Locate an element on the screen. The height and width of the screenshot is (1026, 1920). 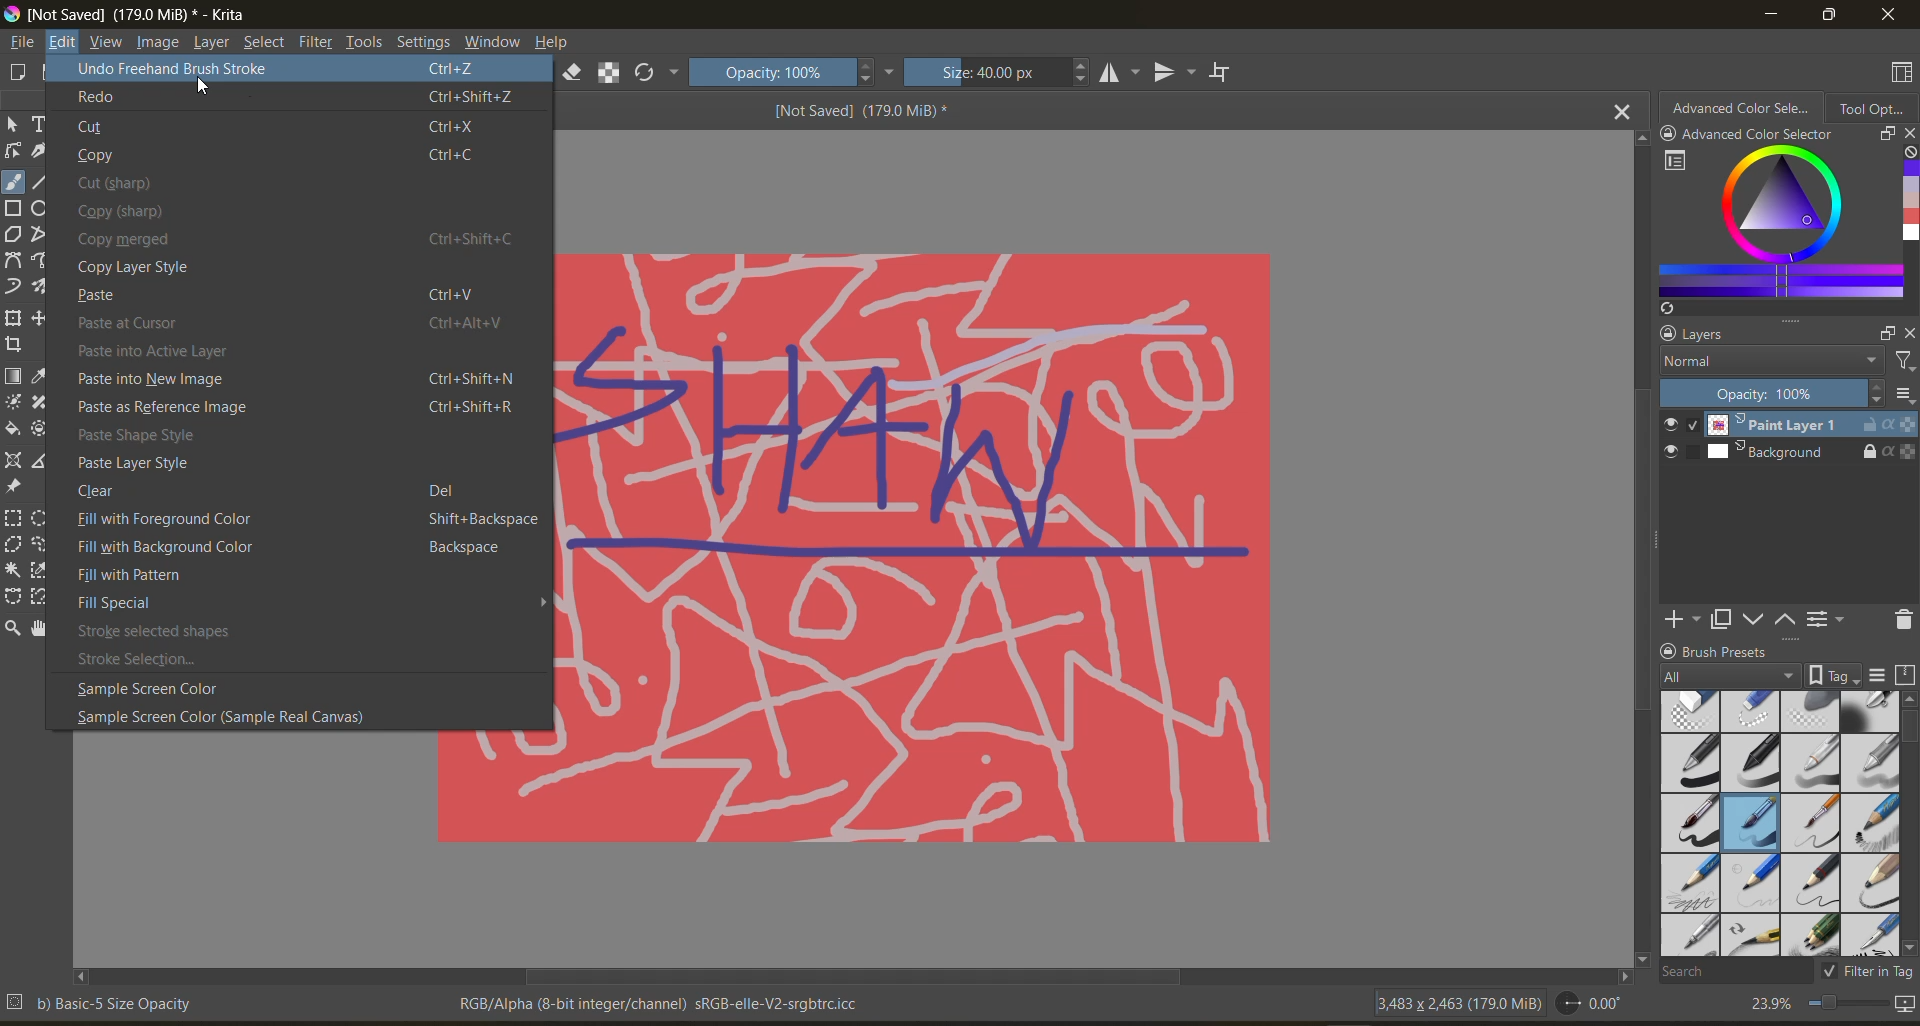
advanced color selector is located at coordinates (1771, 232).